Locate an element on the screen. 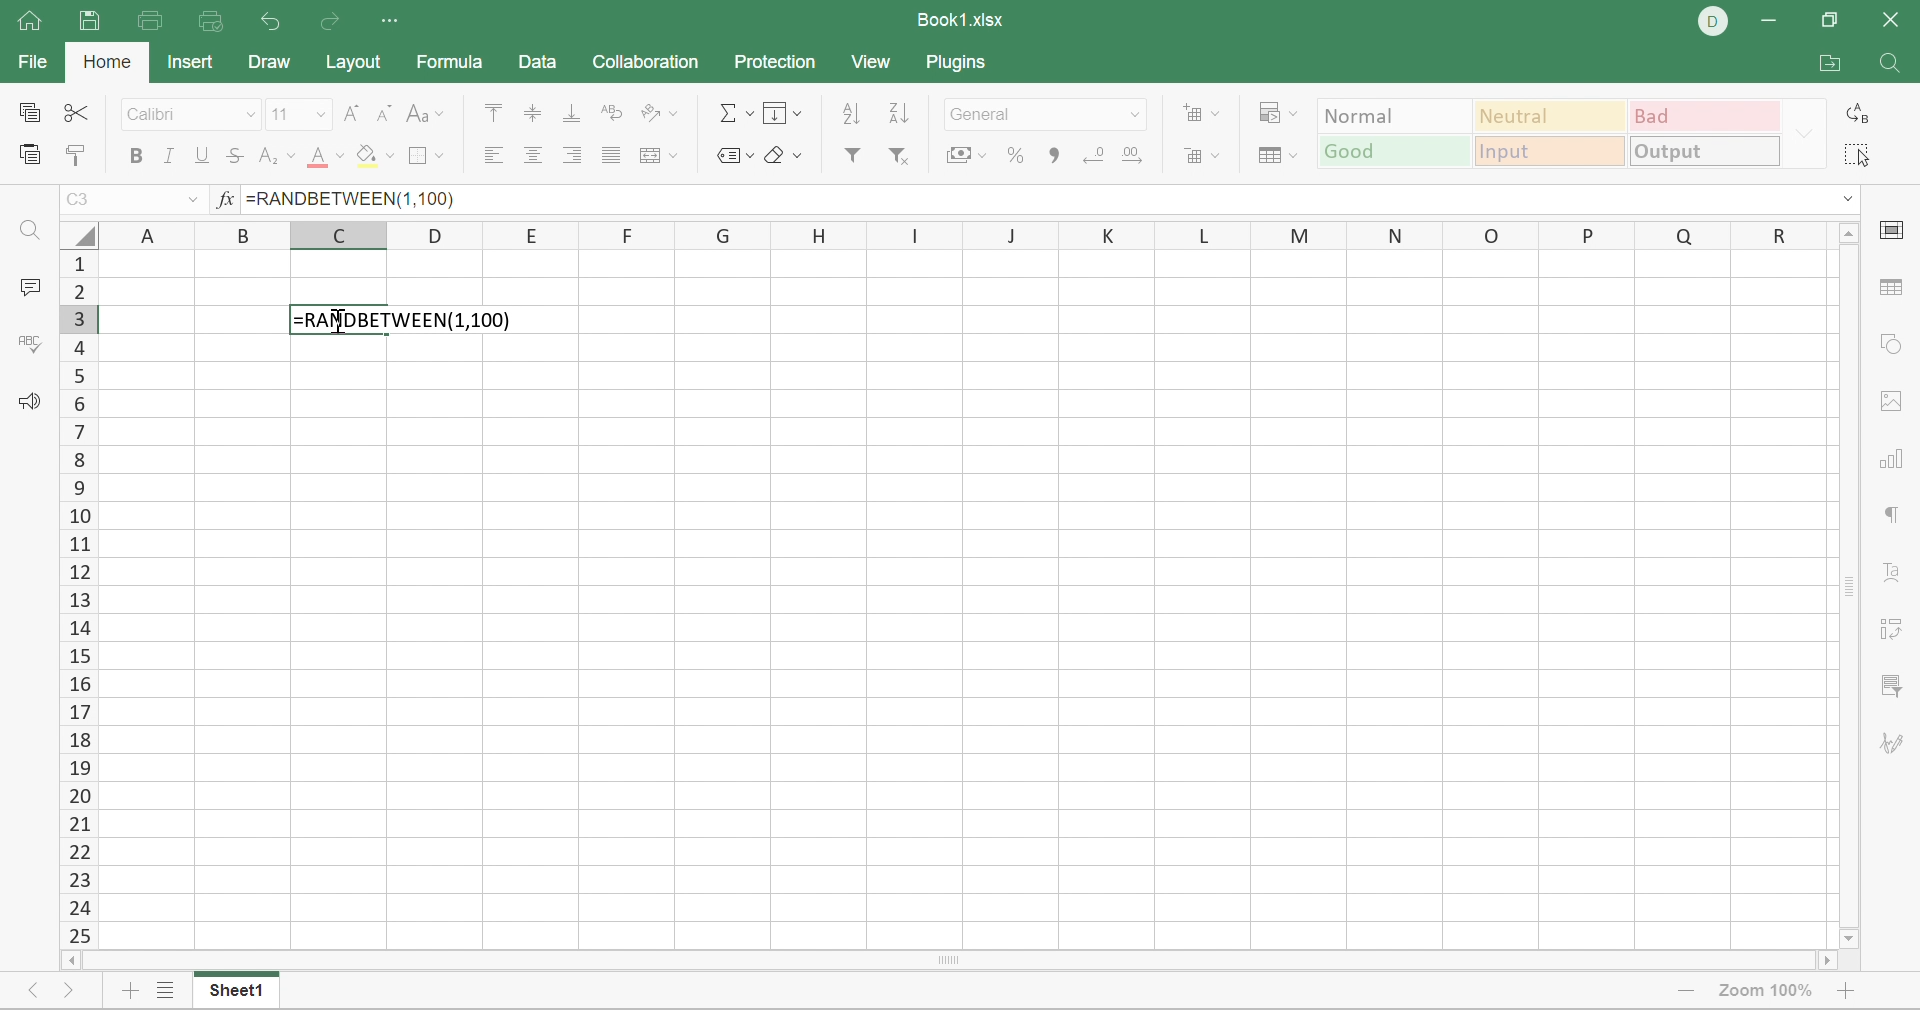 The image size is (1920, 1010). Print is located at coordinates (152, 22).